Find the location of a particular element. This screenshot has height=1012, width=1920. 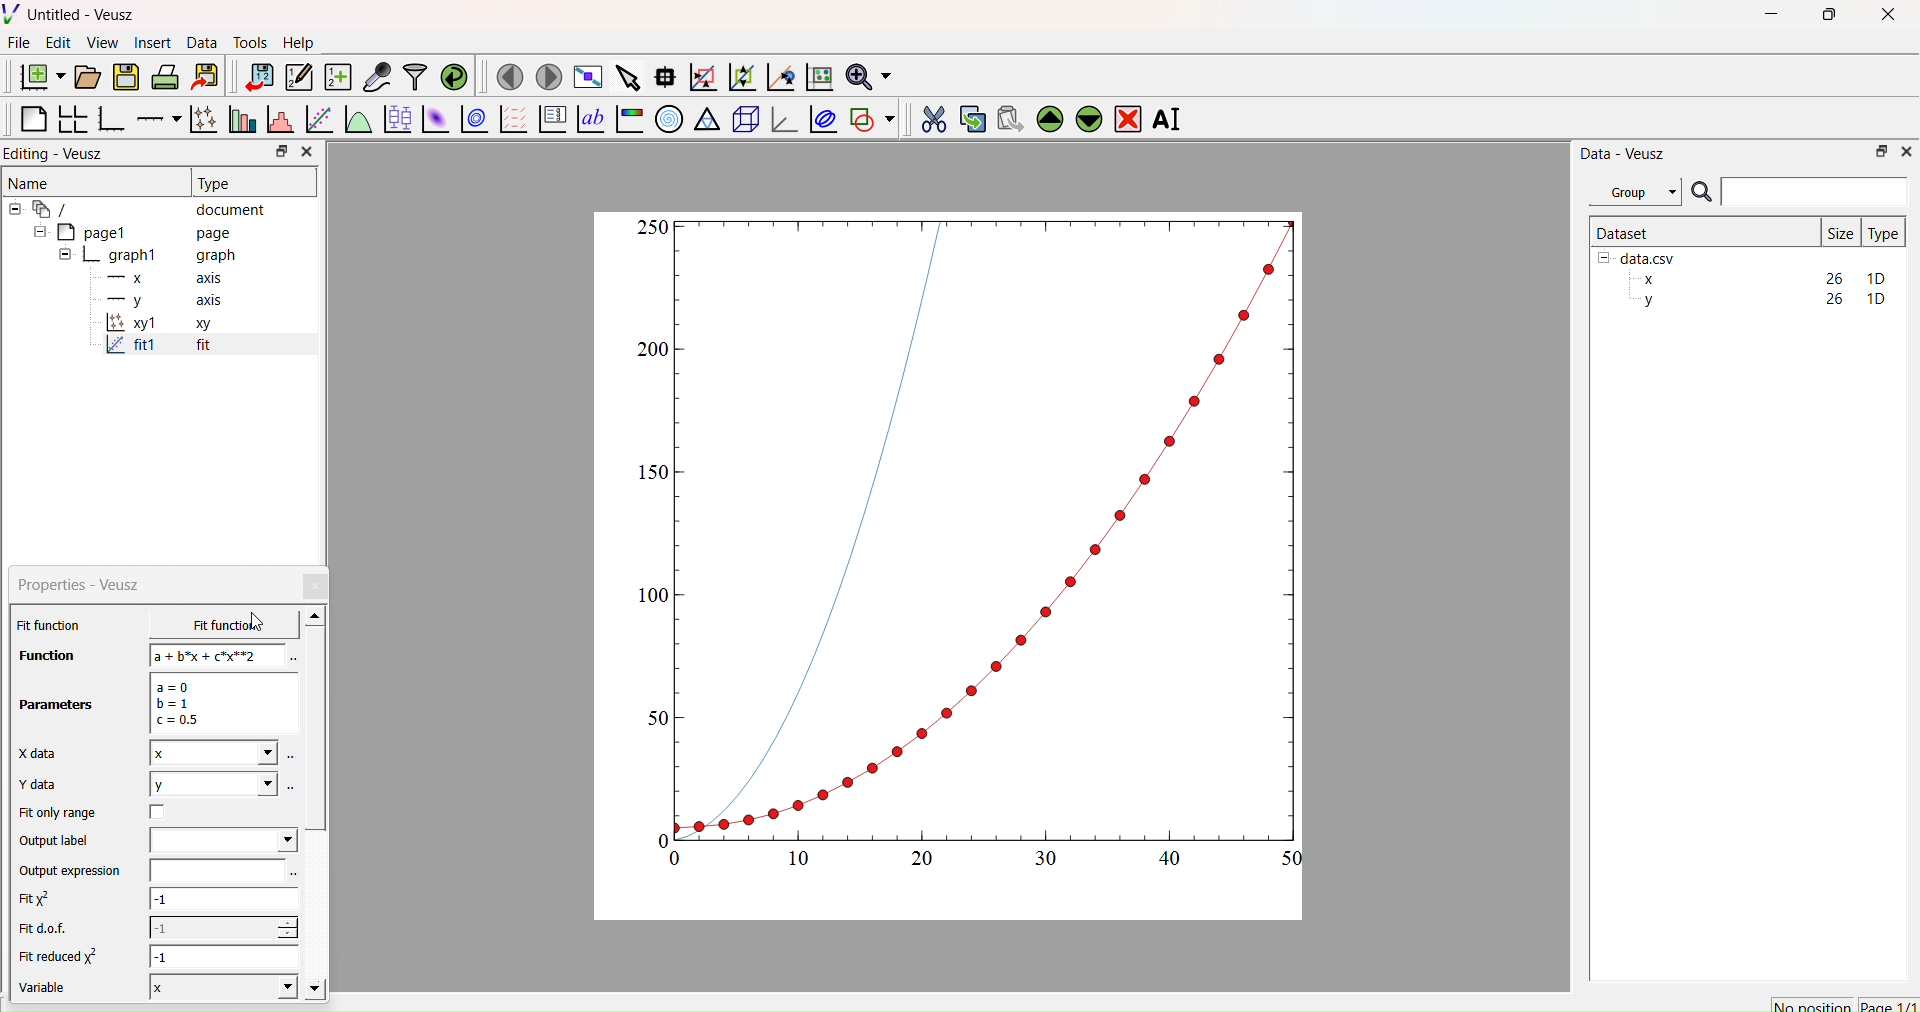

Close is located at coordinates (1890, 20).